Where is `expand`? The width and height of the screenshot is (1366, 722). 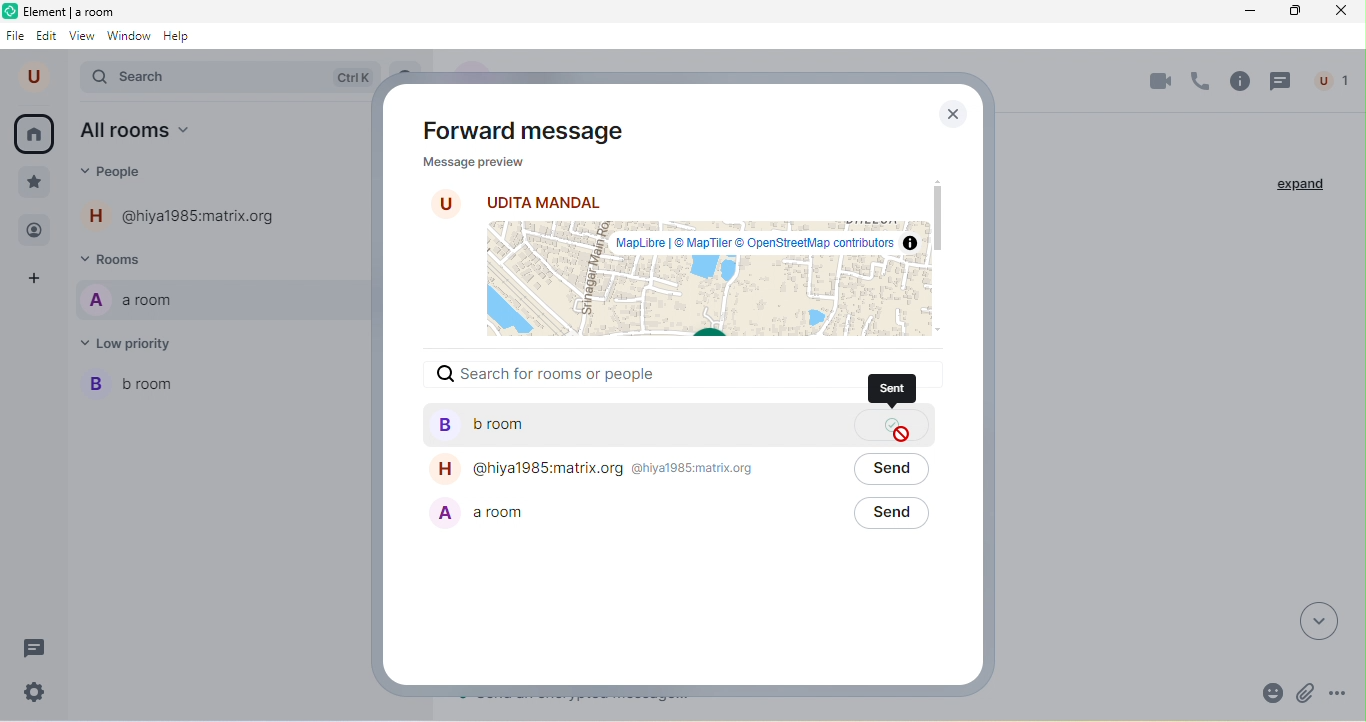
expand is located at coordinates (1299, 185).